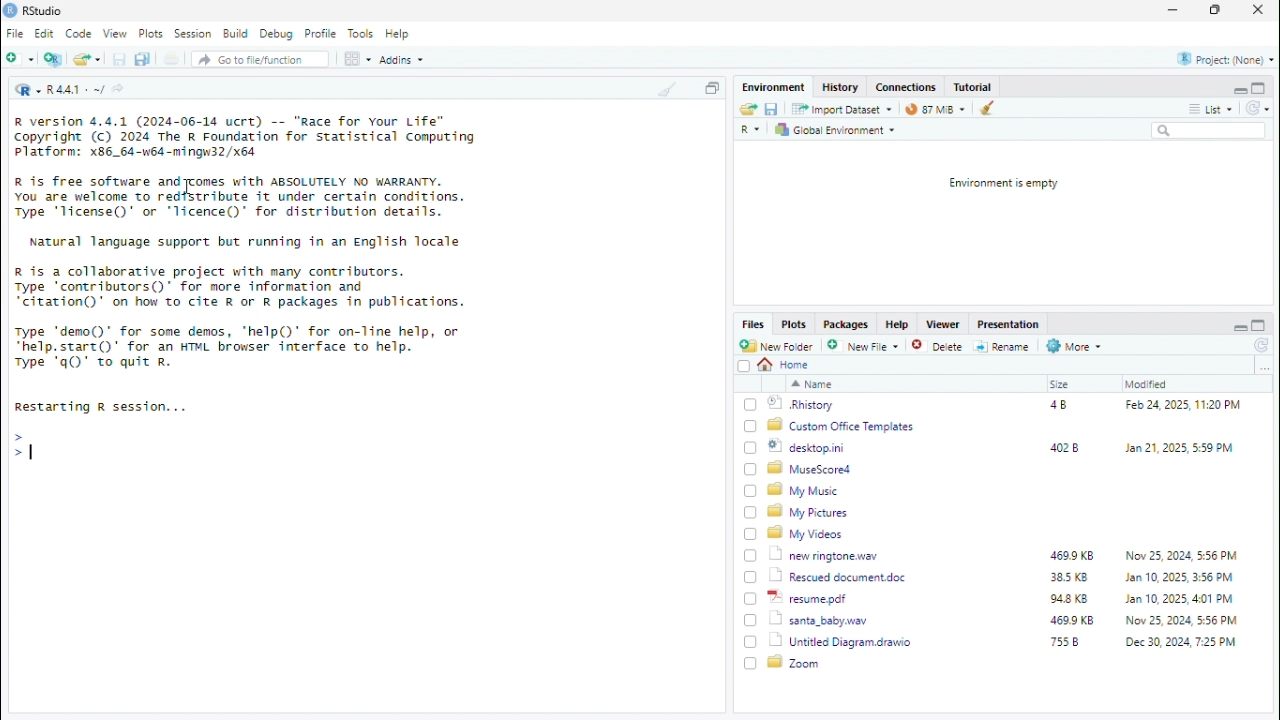  Describe the element at coordinates (841, 109) in the screenshot. I see `Import Dataset` at that location.